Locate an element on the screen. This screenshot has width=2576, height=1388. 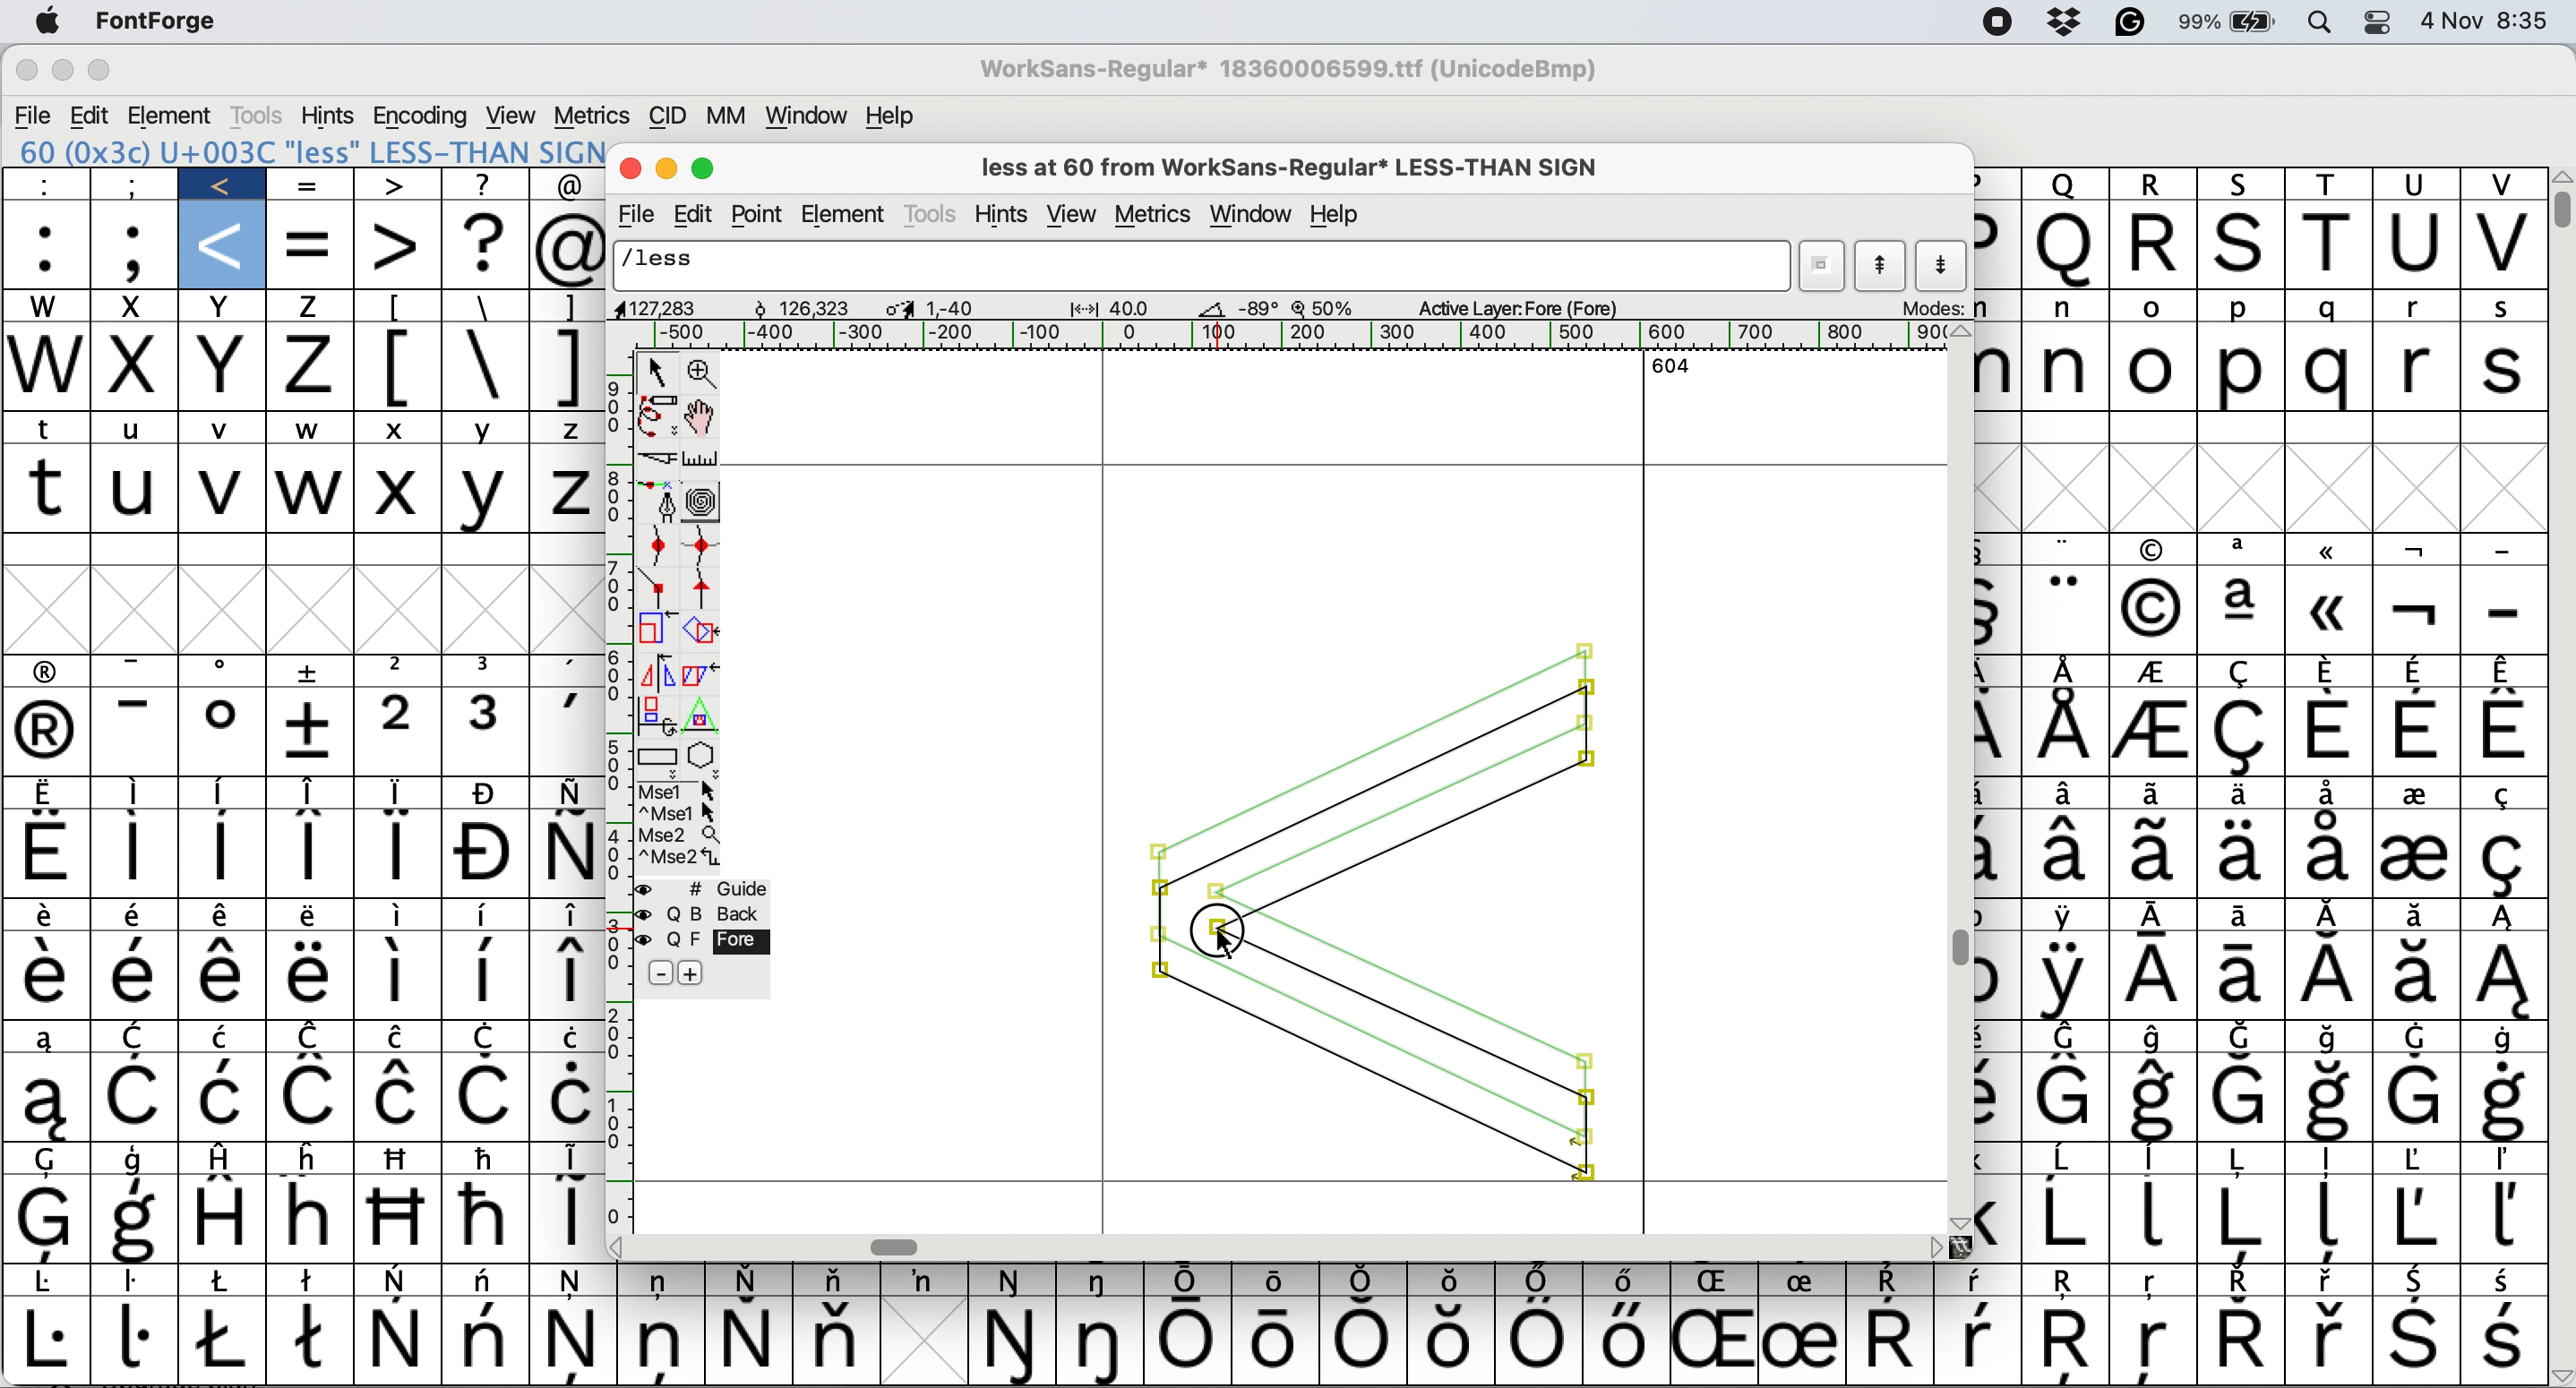
symbo is located at coordinates (567, 1158).